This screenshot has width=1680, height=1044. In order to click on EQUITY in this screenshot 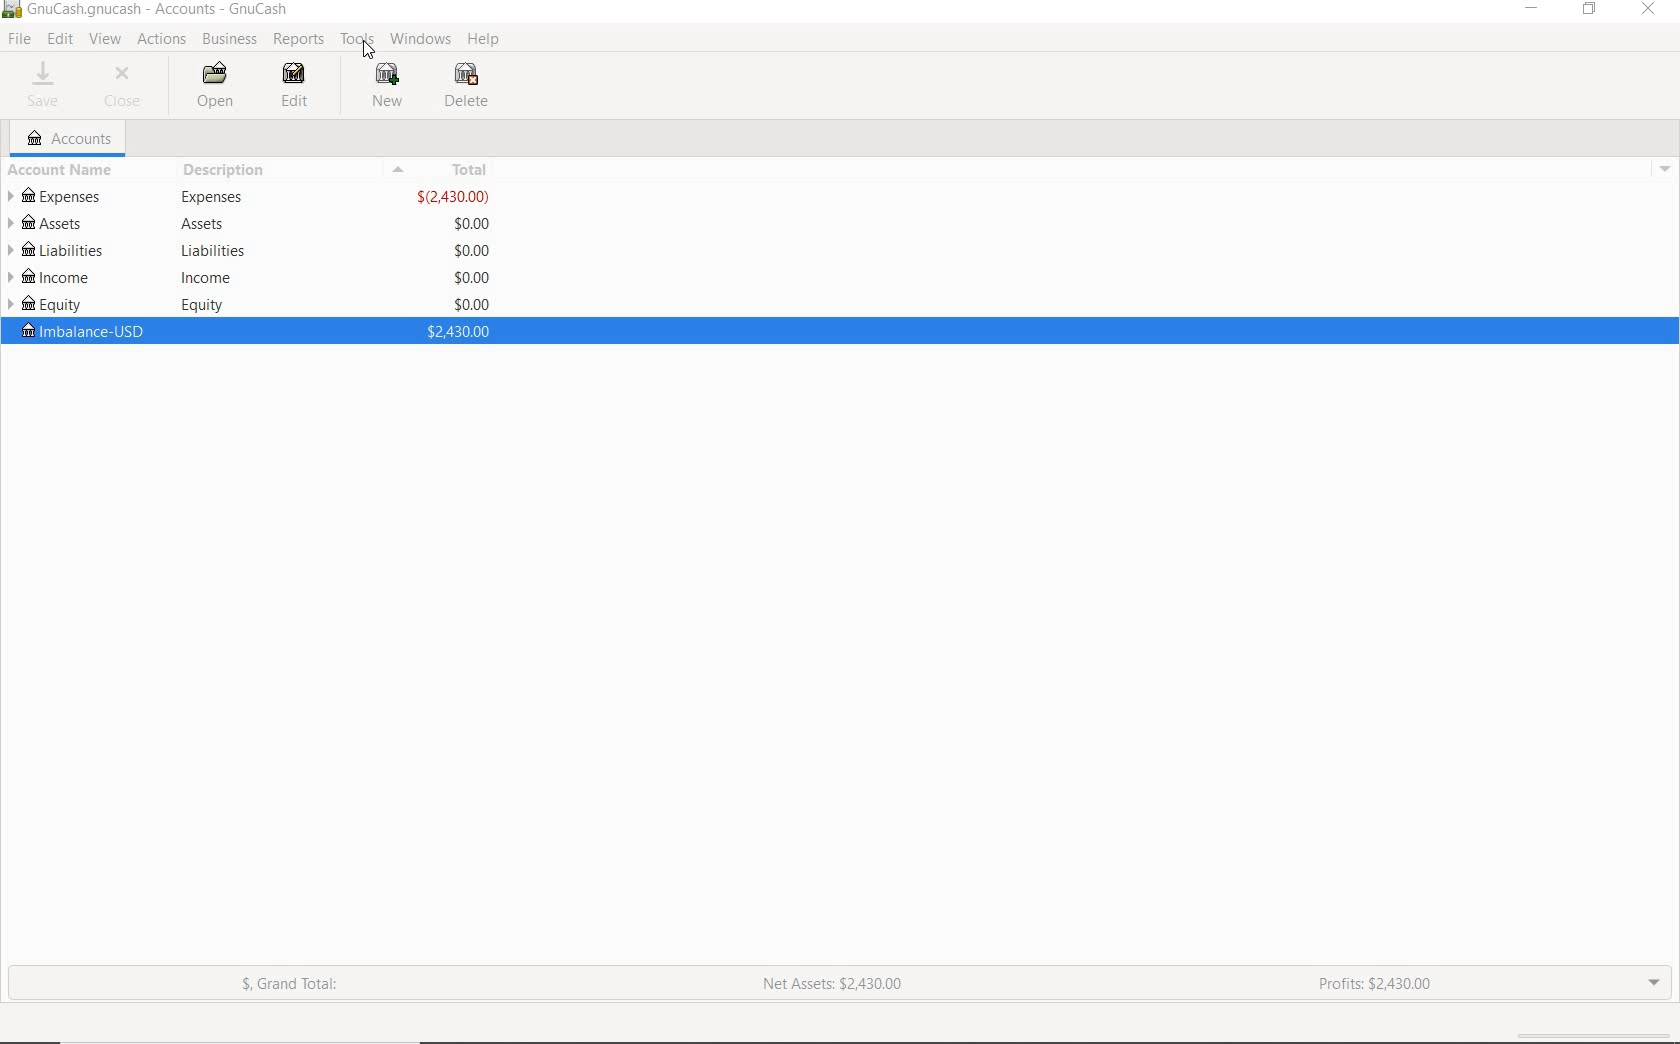, I will do `click(57, 304)`.